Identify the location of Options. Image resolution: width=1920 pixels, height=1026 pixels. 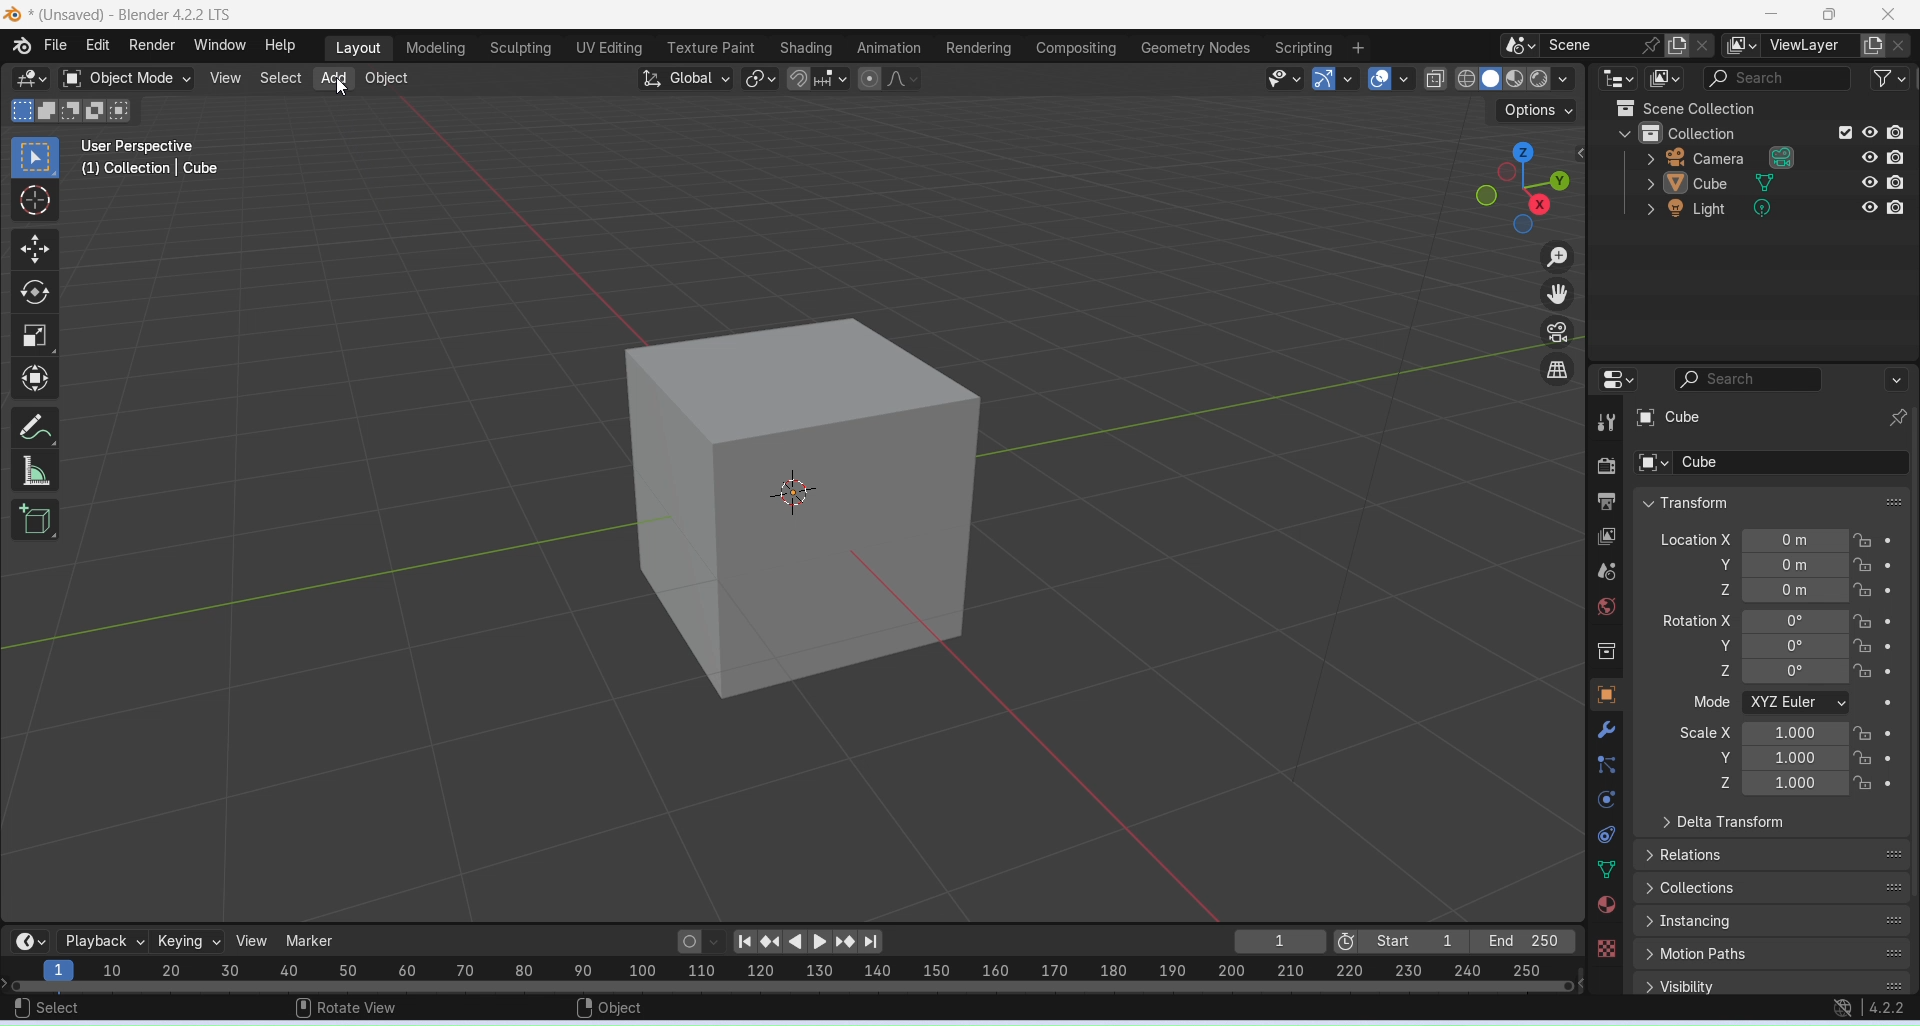
(1533, 109).